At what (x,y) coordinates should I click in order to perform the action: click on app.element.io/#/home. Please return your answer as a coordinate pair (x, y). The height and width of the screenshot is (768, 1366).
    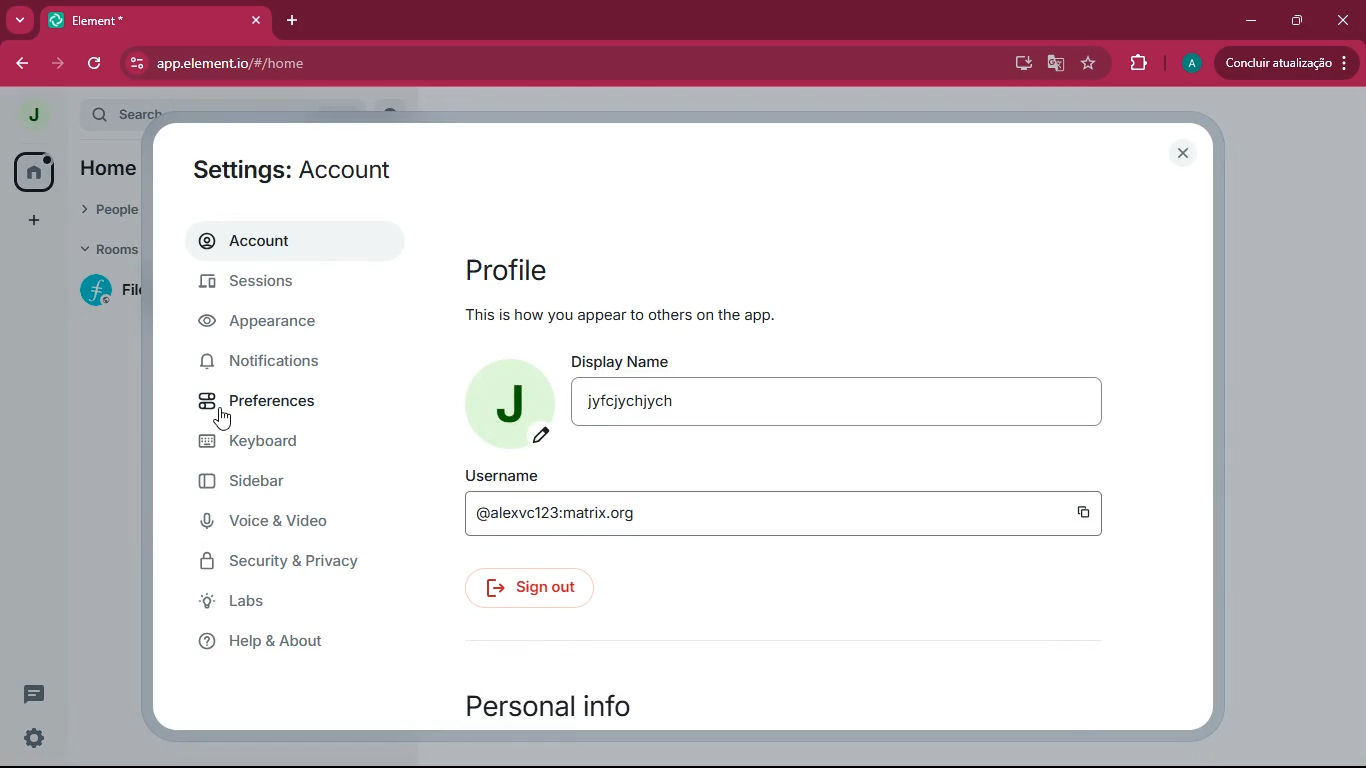
    Looking at the image, I should click on (324, 63).